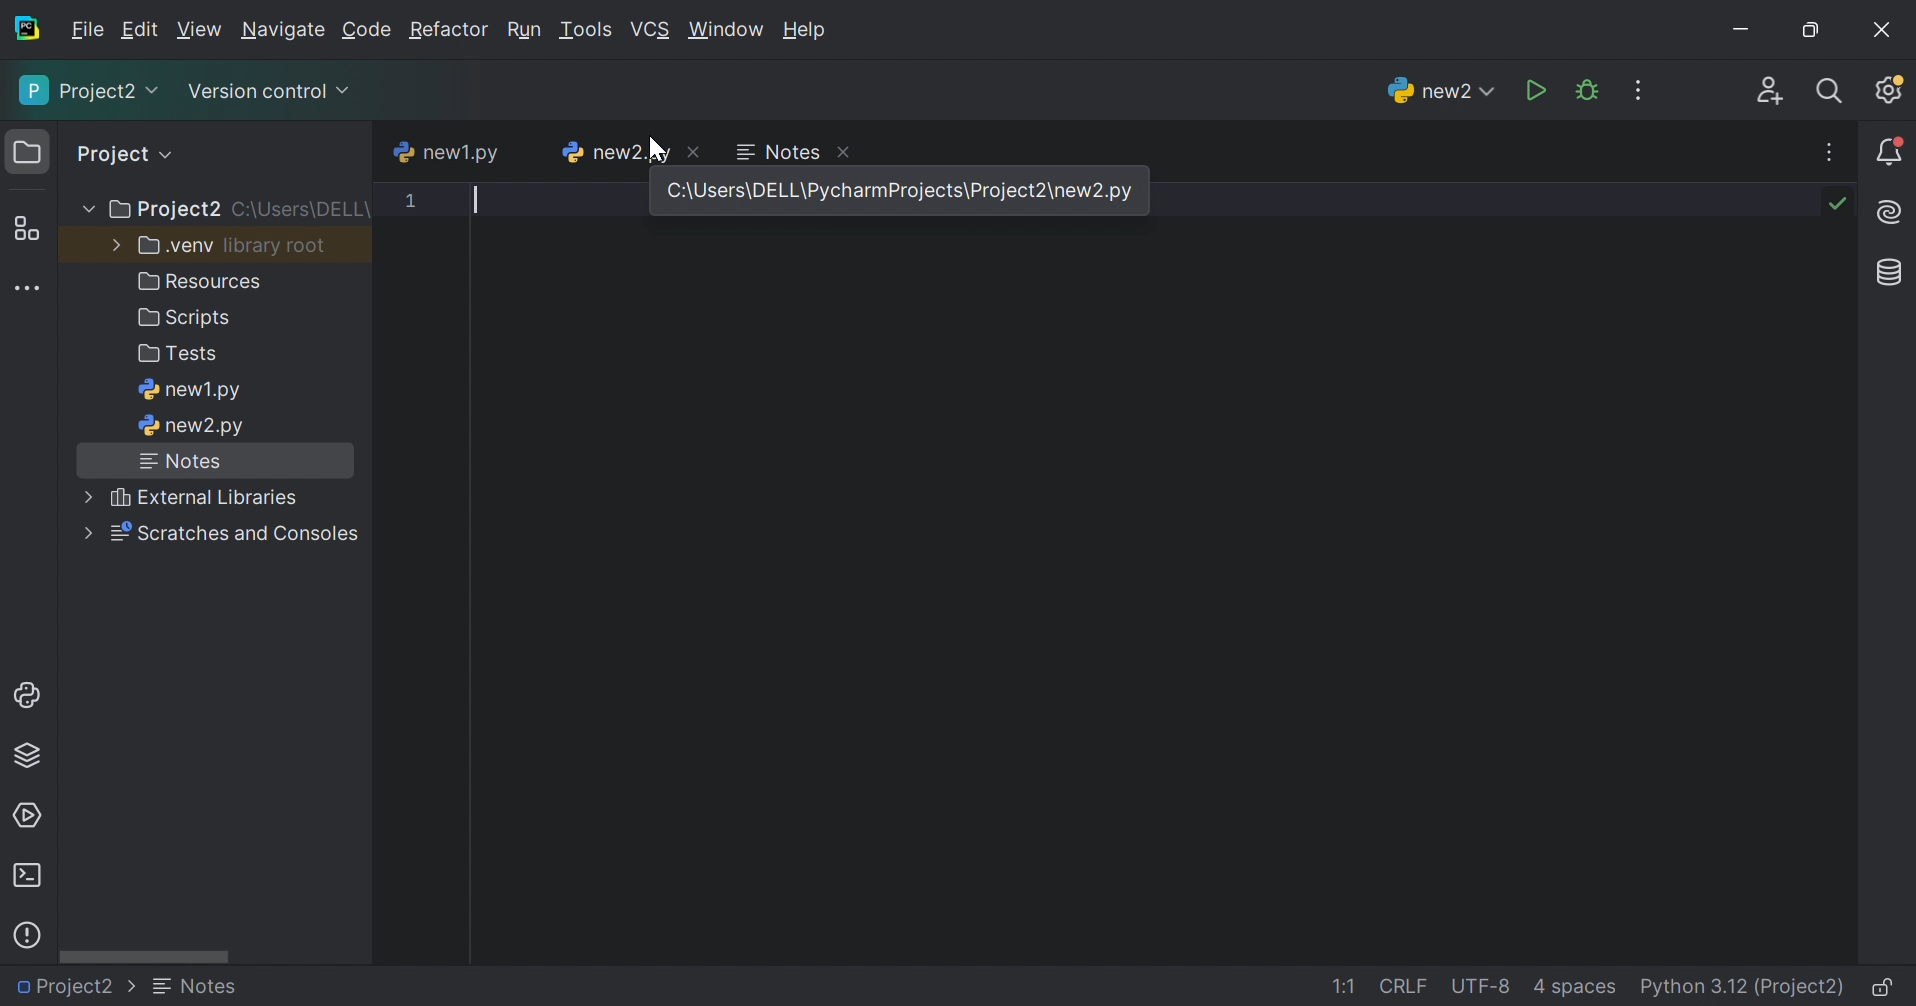 The image size is (1916, 1006). What do you see at coordinates (88, 30) in the screenshot?
I see `File` at bounding box center [88, 30].